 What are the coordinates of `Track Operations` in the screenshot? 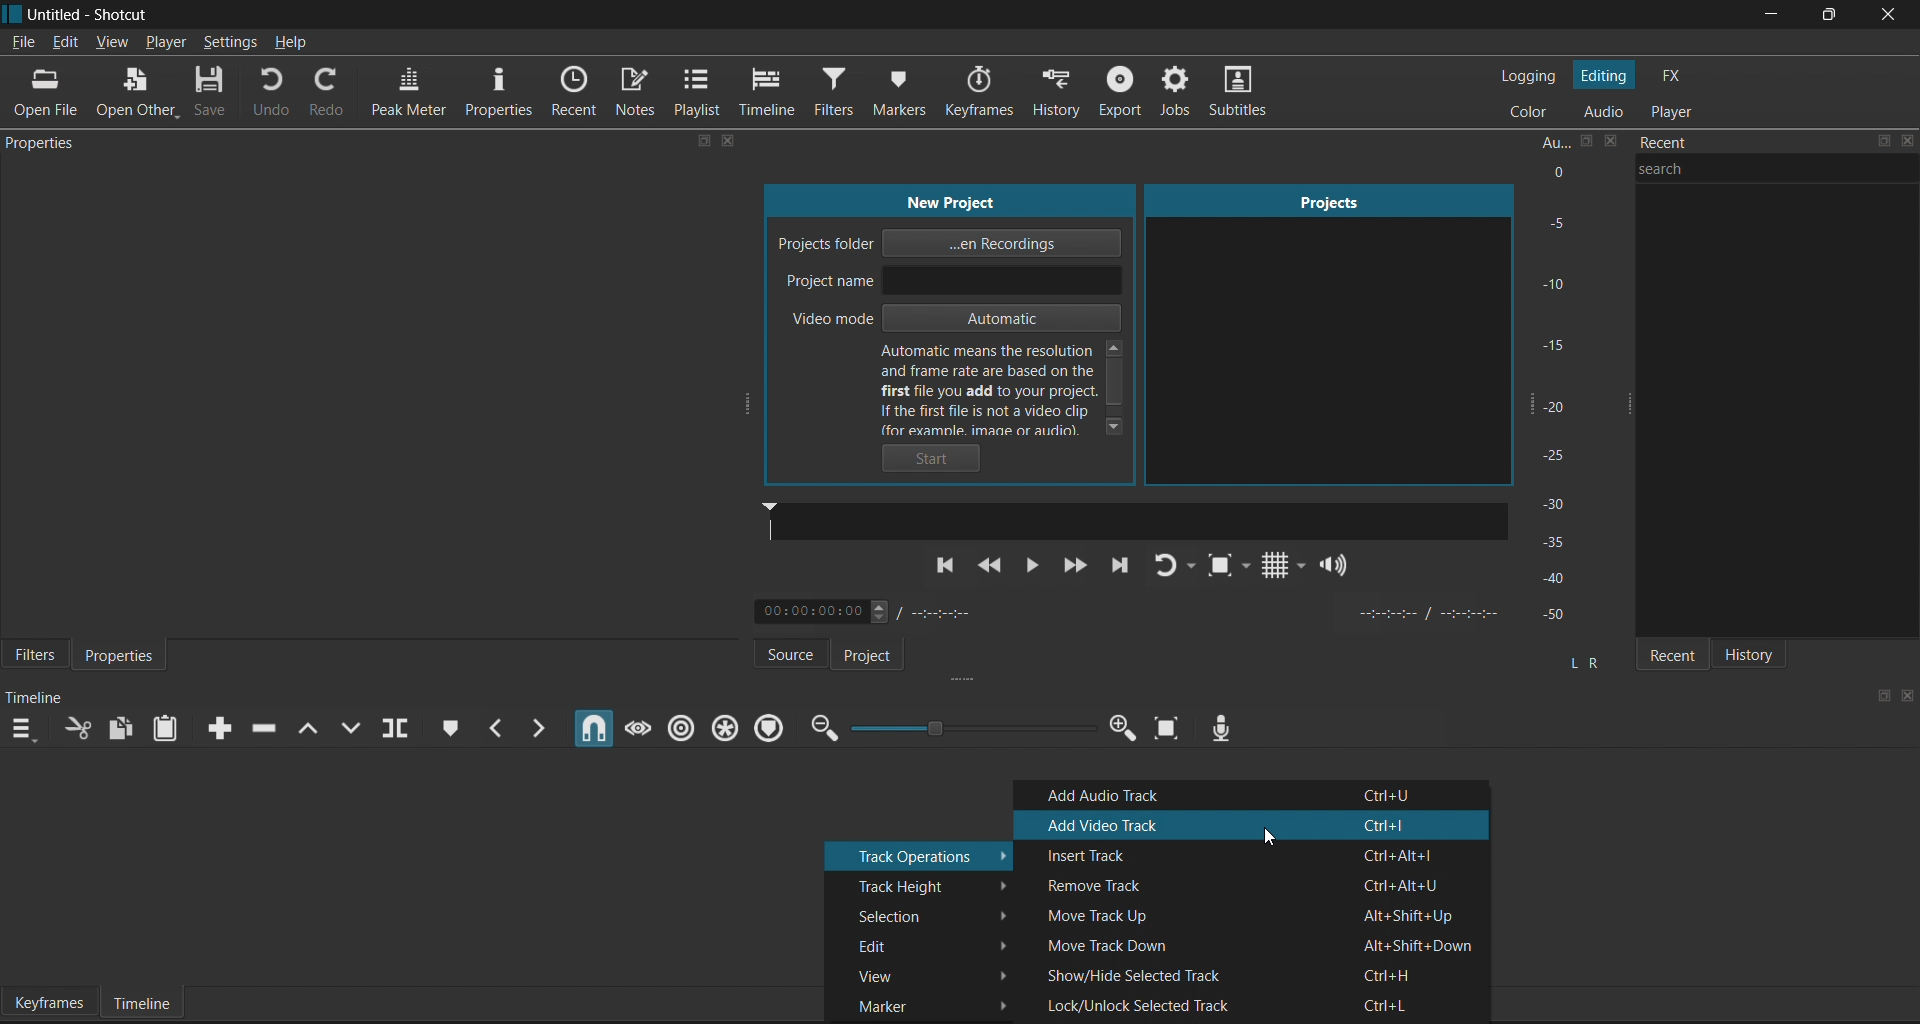 It's located at (918, 855).